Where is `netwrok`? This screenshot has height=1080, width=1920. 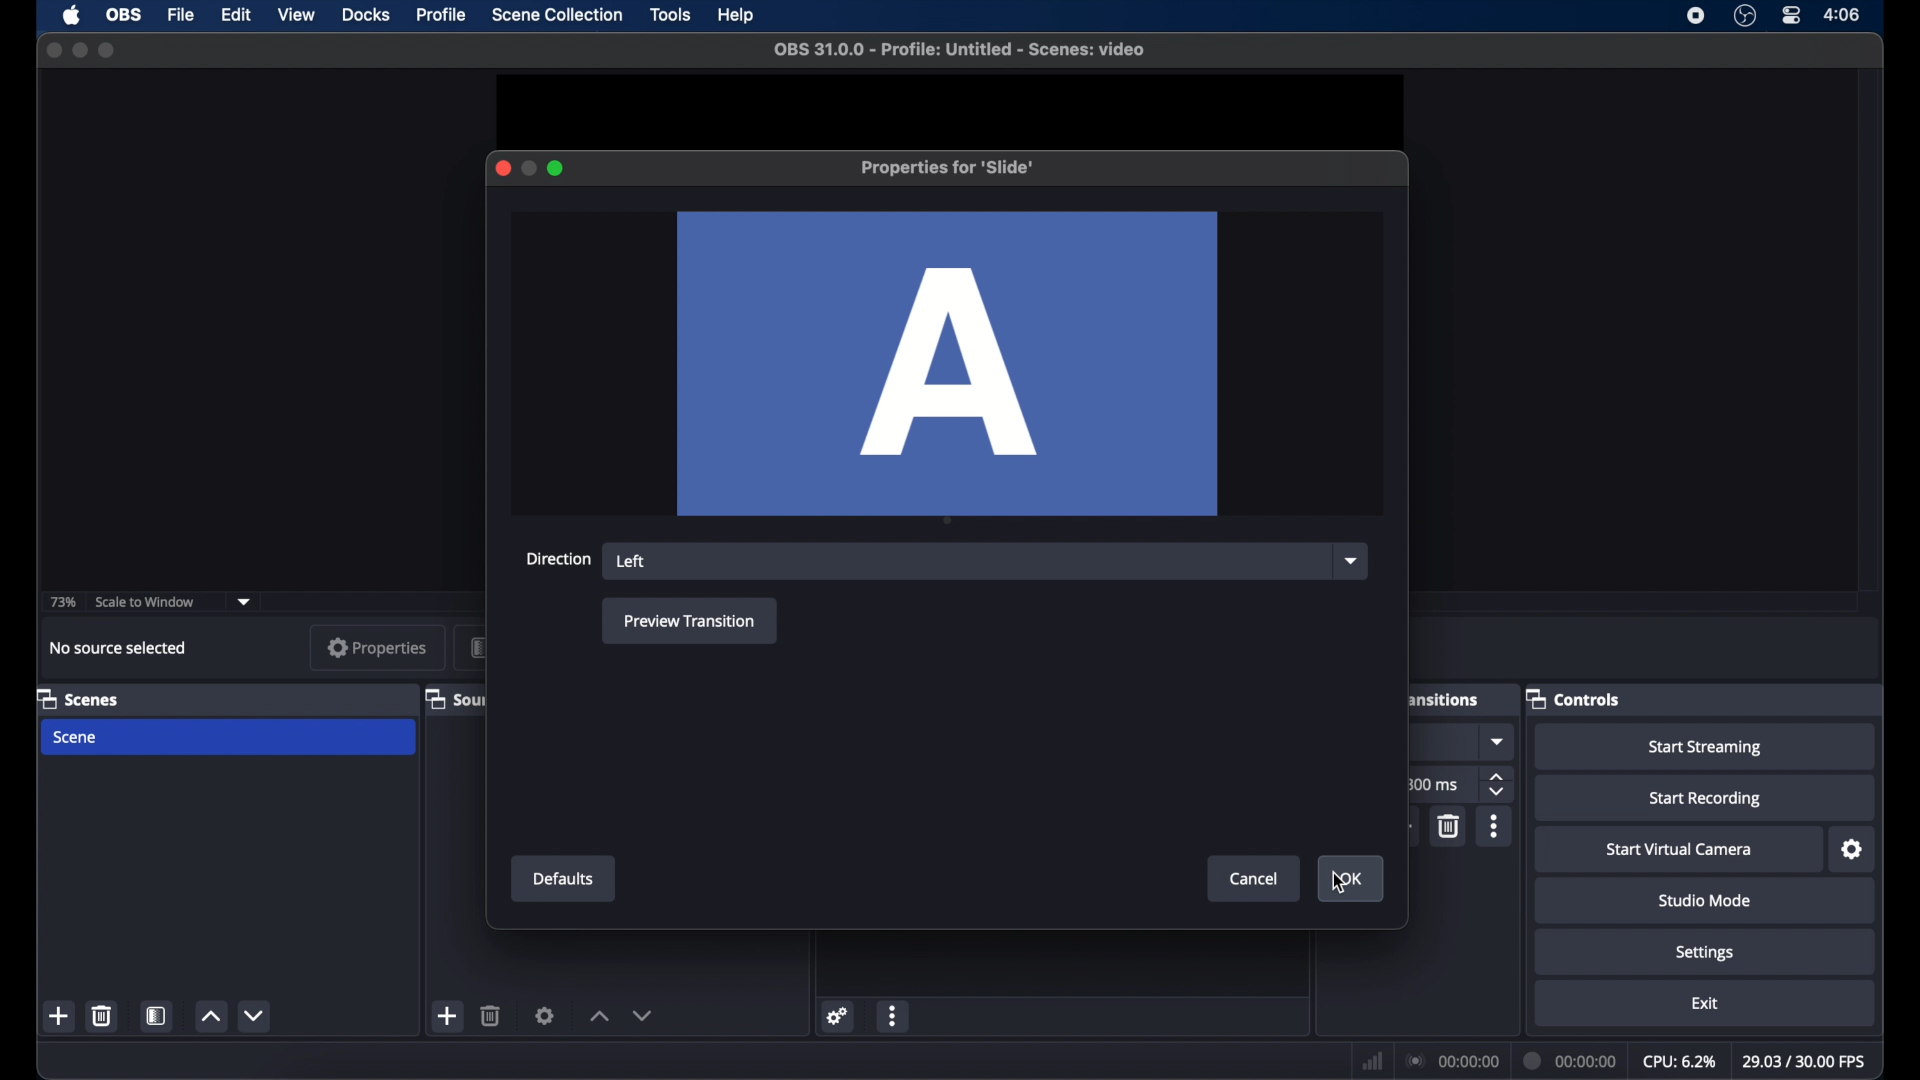
netwrok is located at coordinates (1370, 1059).